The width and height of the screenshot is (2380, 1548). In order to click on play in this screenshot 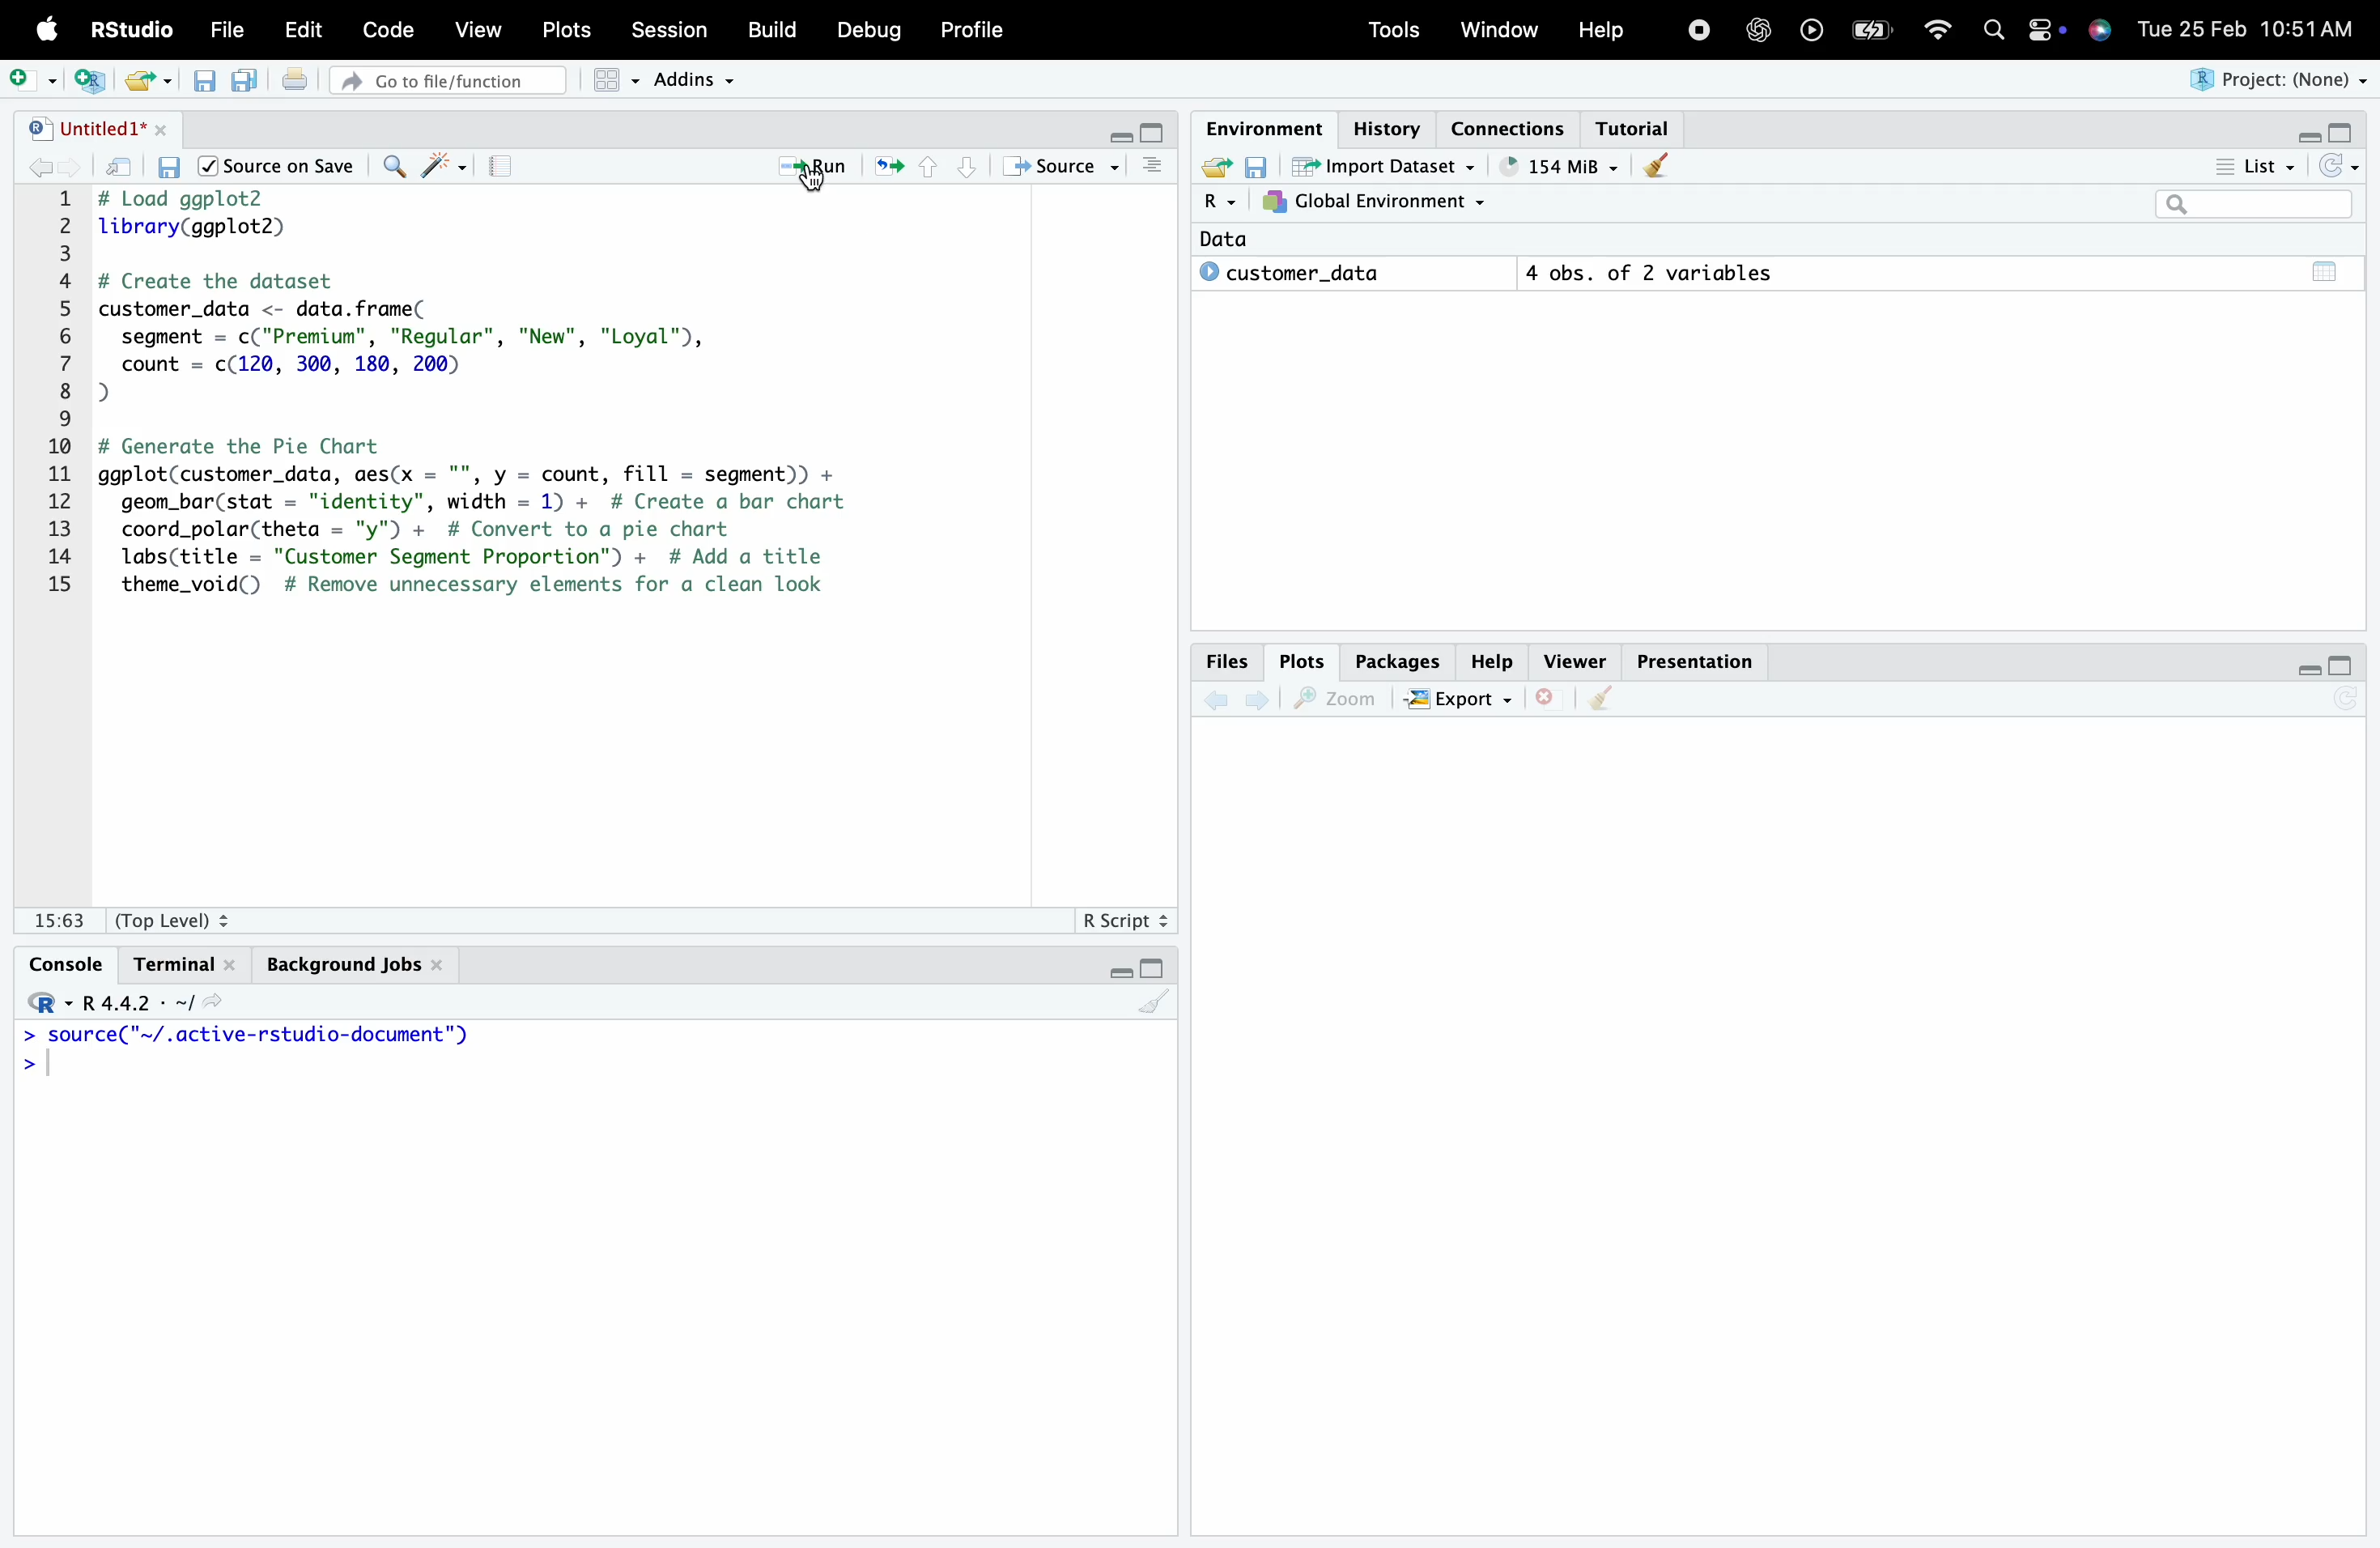, I will do `click(1812, 28)`.